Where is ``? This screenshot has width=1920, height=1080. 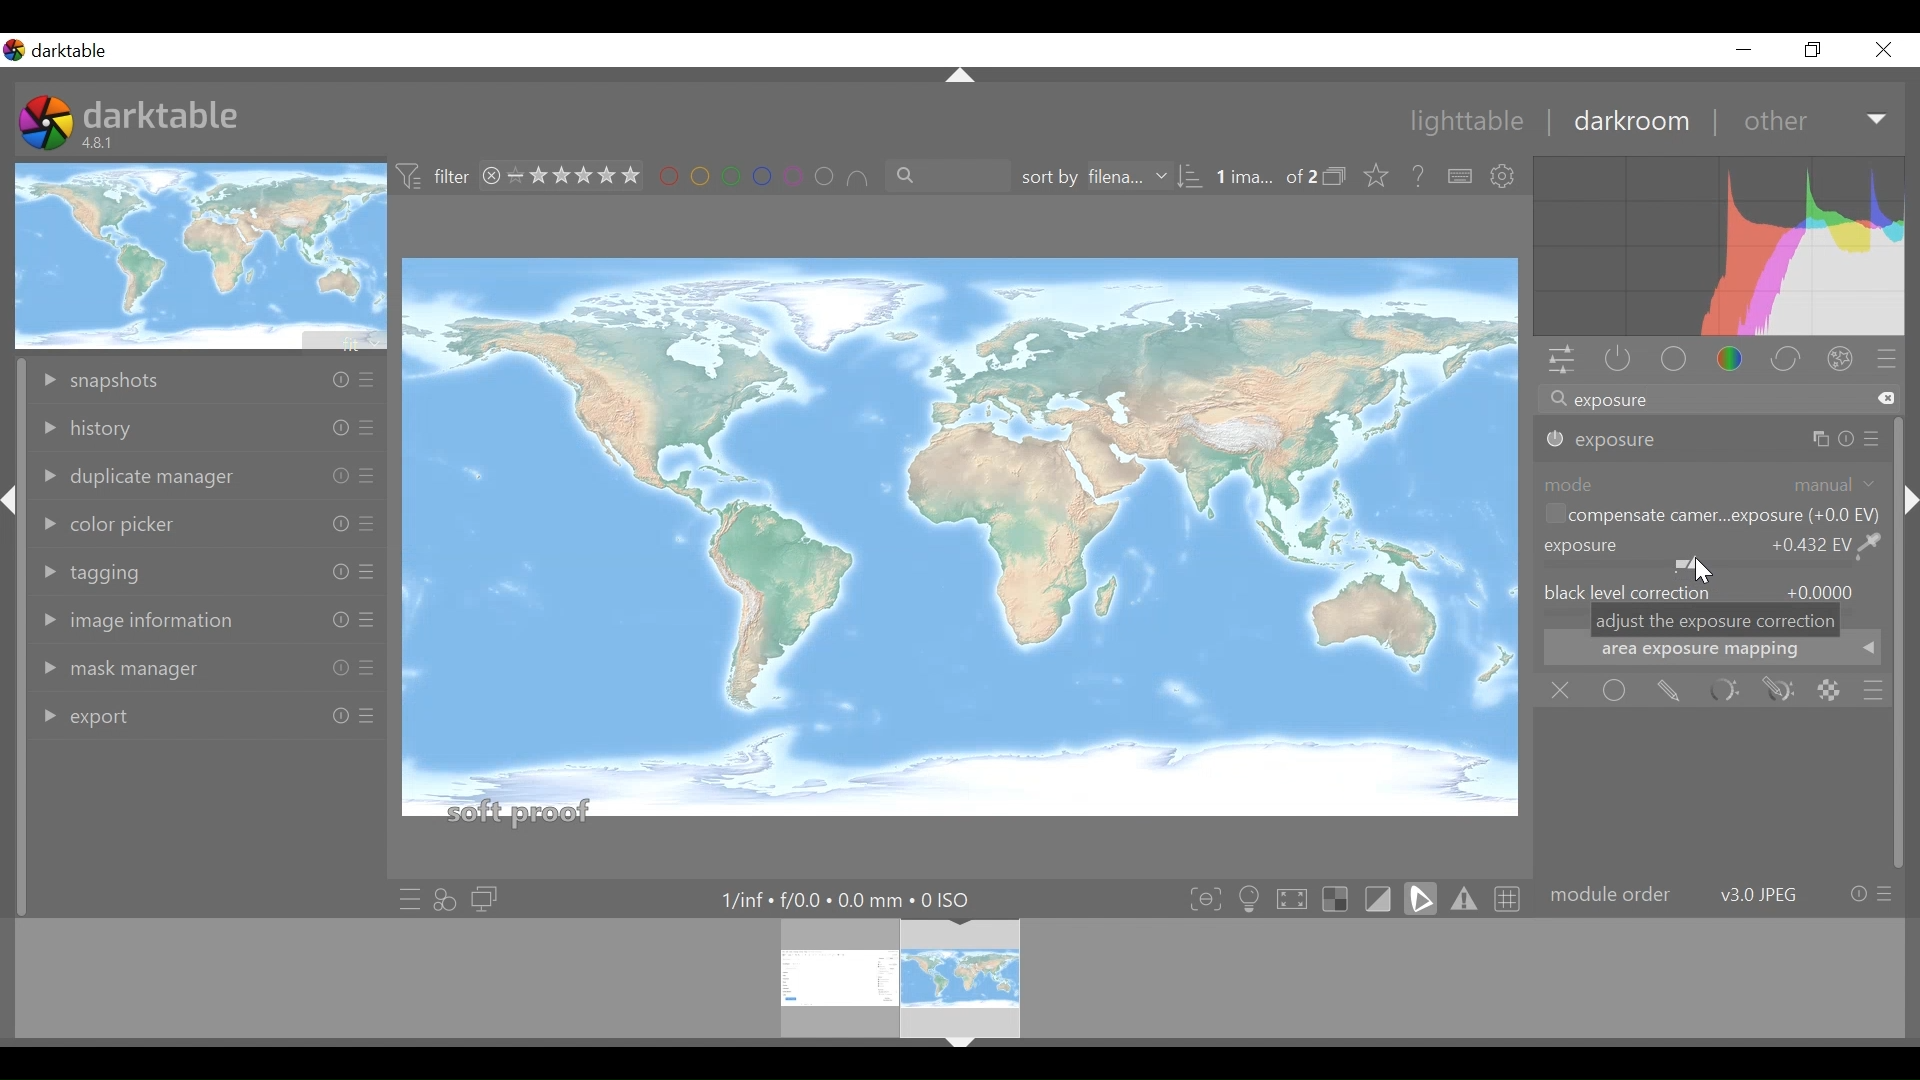  is located at coordinates (13, 516).